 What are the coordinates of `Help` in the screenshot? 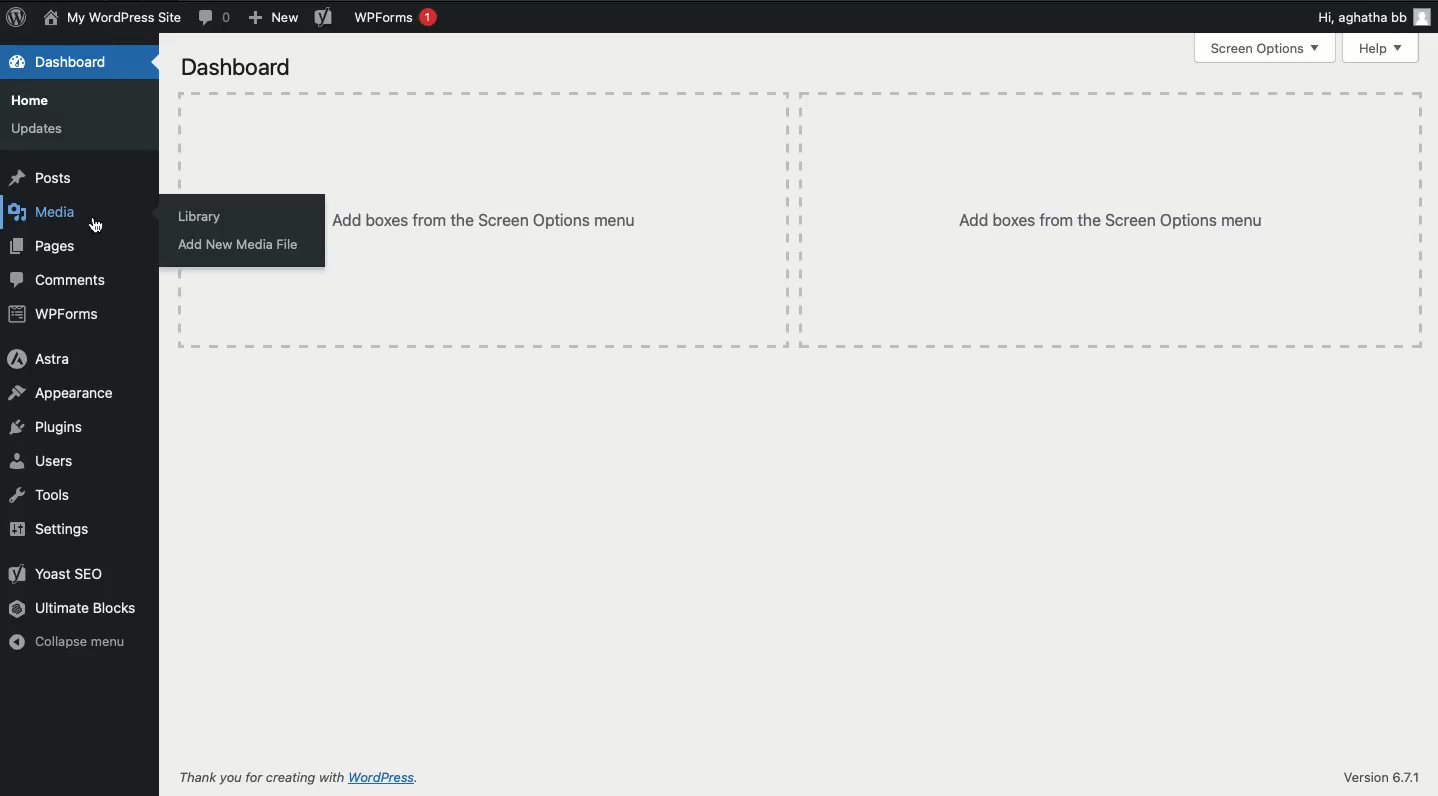 It's located at (1382, 48).